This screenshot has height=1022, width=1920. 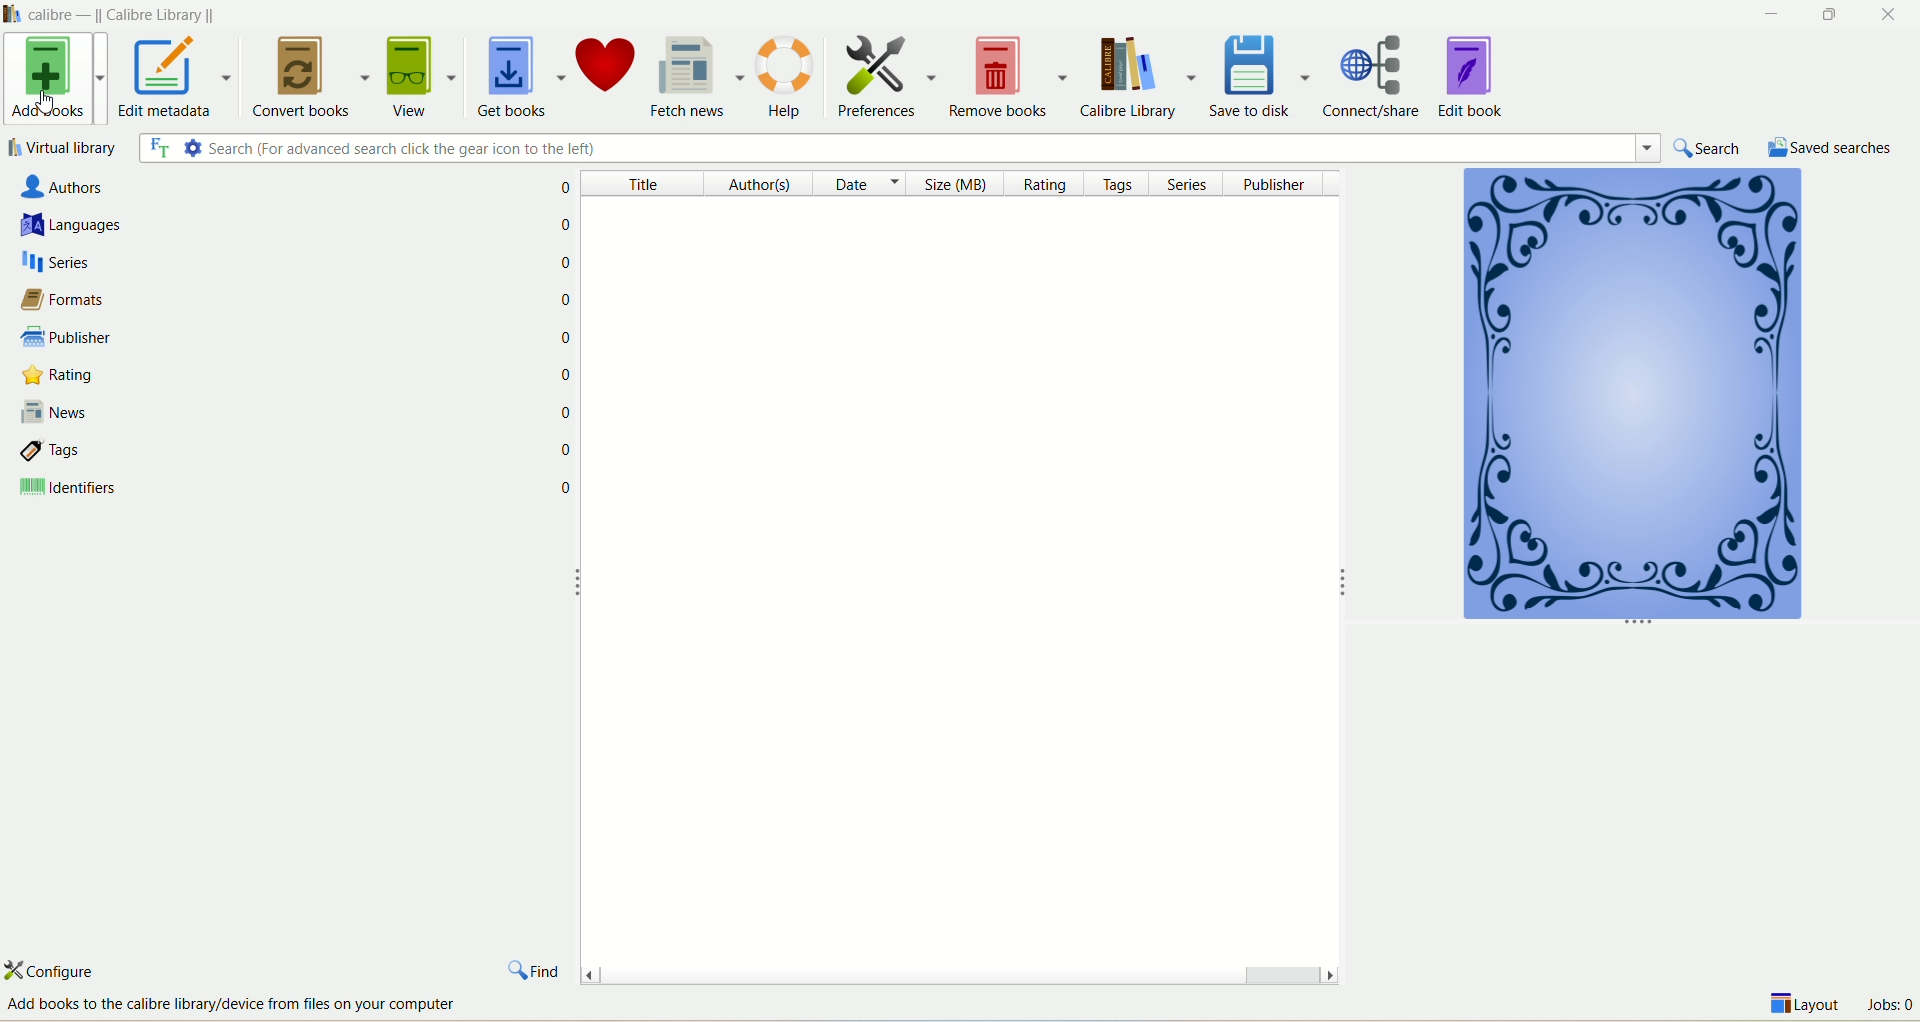 What do you see at coordinates (1193, 183) in the screenshot?
I see `series` at bounding box center [1193, 183].